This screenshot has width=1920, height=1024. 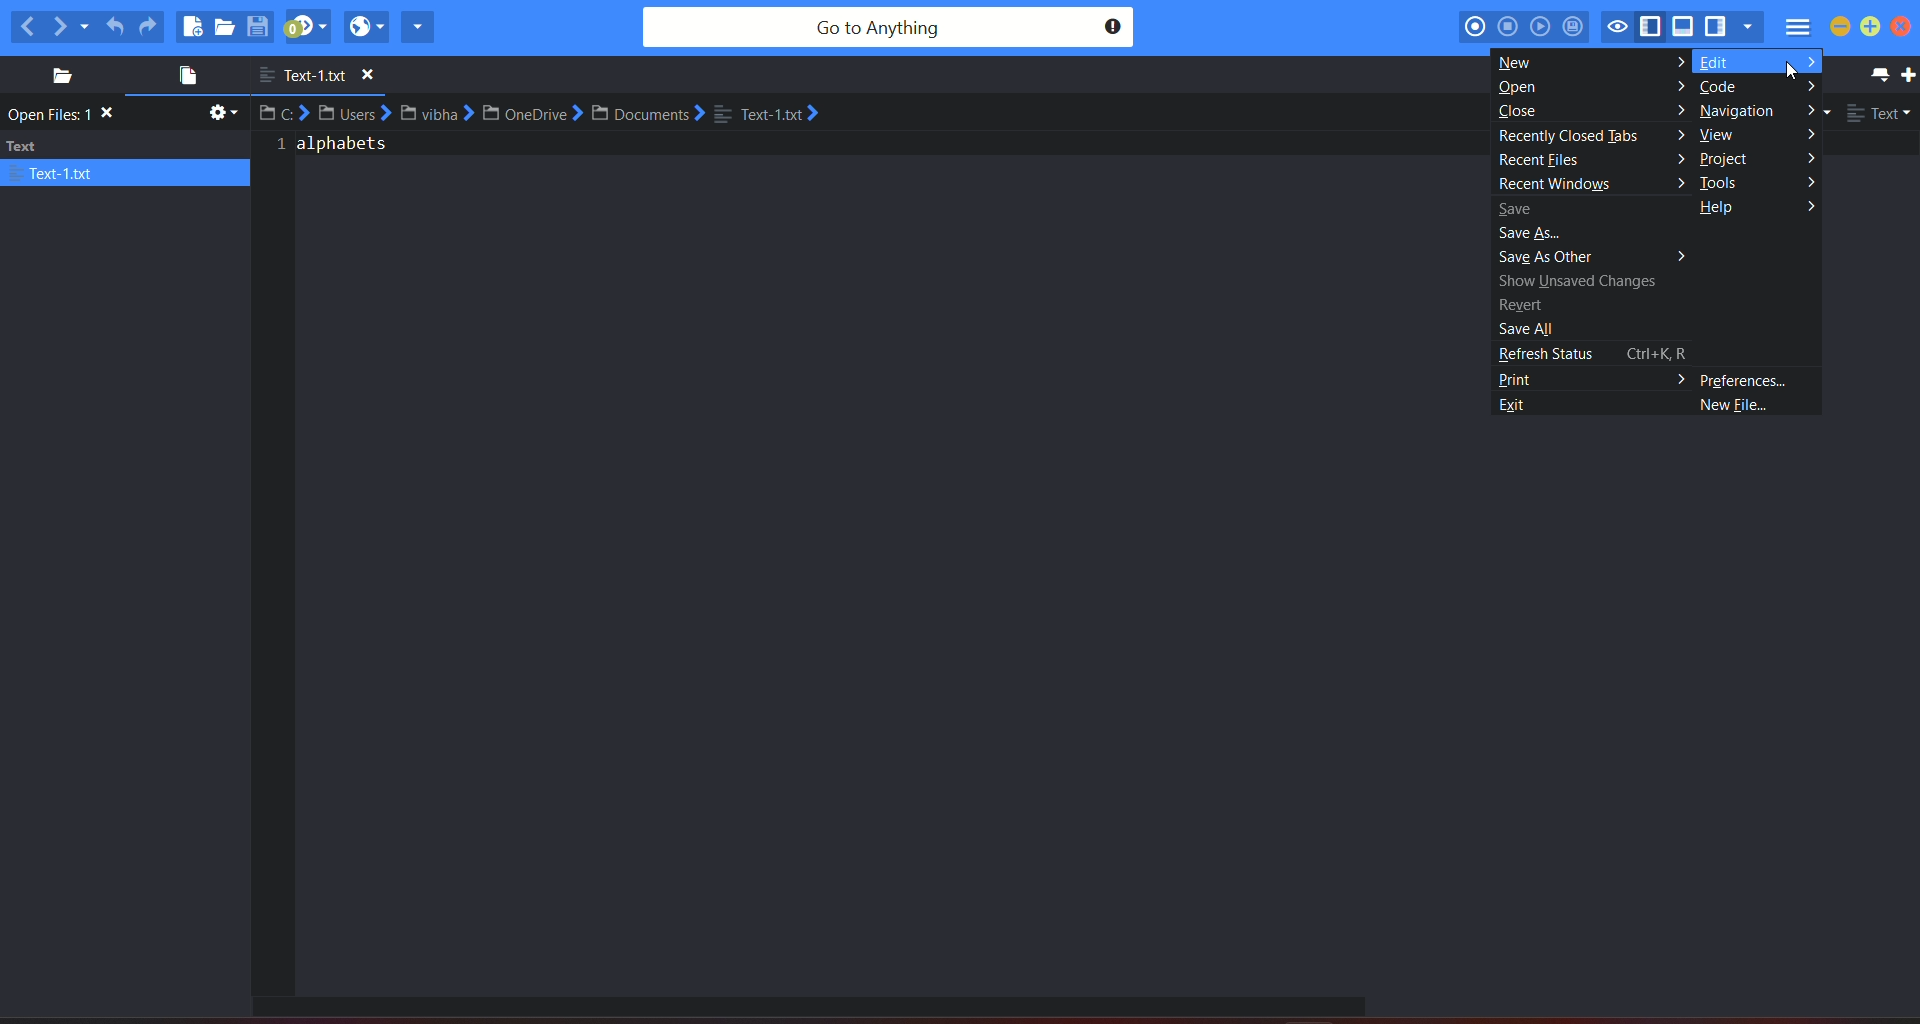 What do you see at coordinates (1554, 258) in the screenshot?
I see `Save As Other` at bounding box center [1554, 258].